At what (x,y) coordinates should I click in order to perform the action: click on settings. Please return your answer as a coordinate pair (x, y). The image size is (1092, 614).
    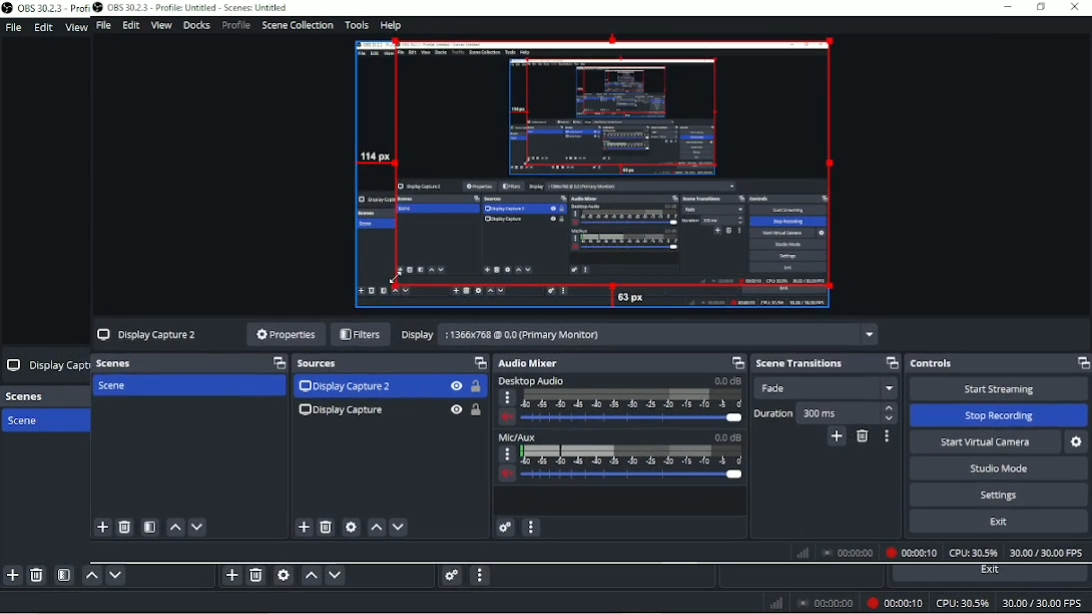
    Looking at the image, I should click on (353, 530).